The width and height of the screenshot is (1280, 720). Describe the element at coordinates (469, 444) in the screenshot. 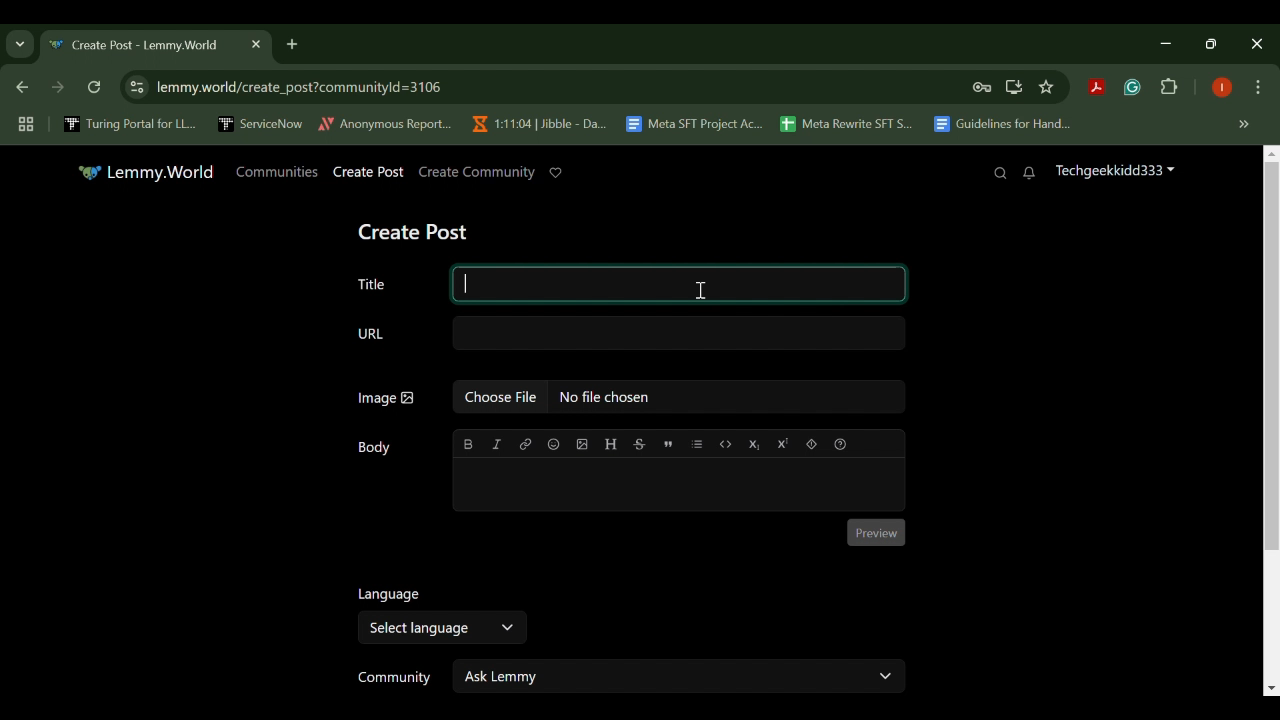

I see `bold` at that location.